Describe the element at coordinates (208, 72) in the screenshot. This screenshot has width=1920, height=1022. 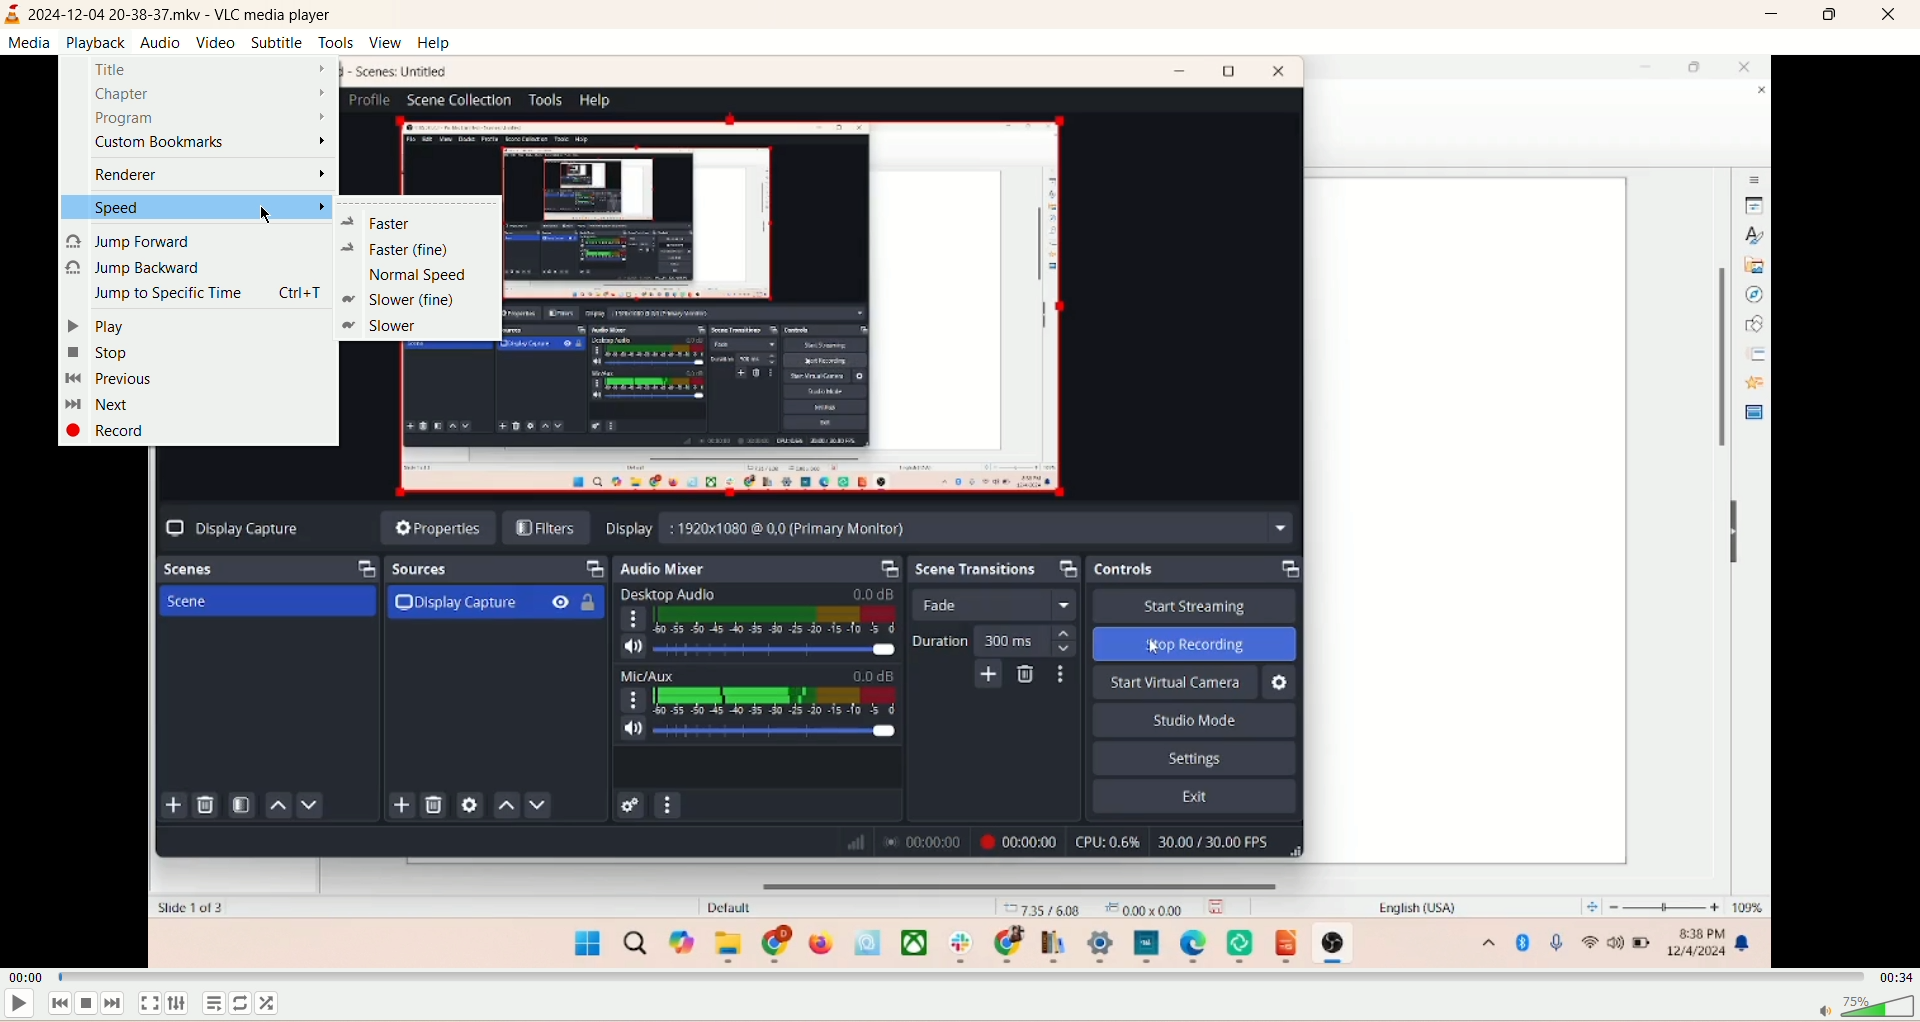
I see `title` at that location.